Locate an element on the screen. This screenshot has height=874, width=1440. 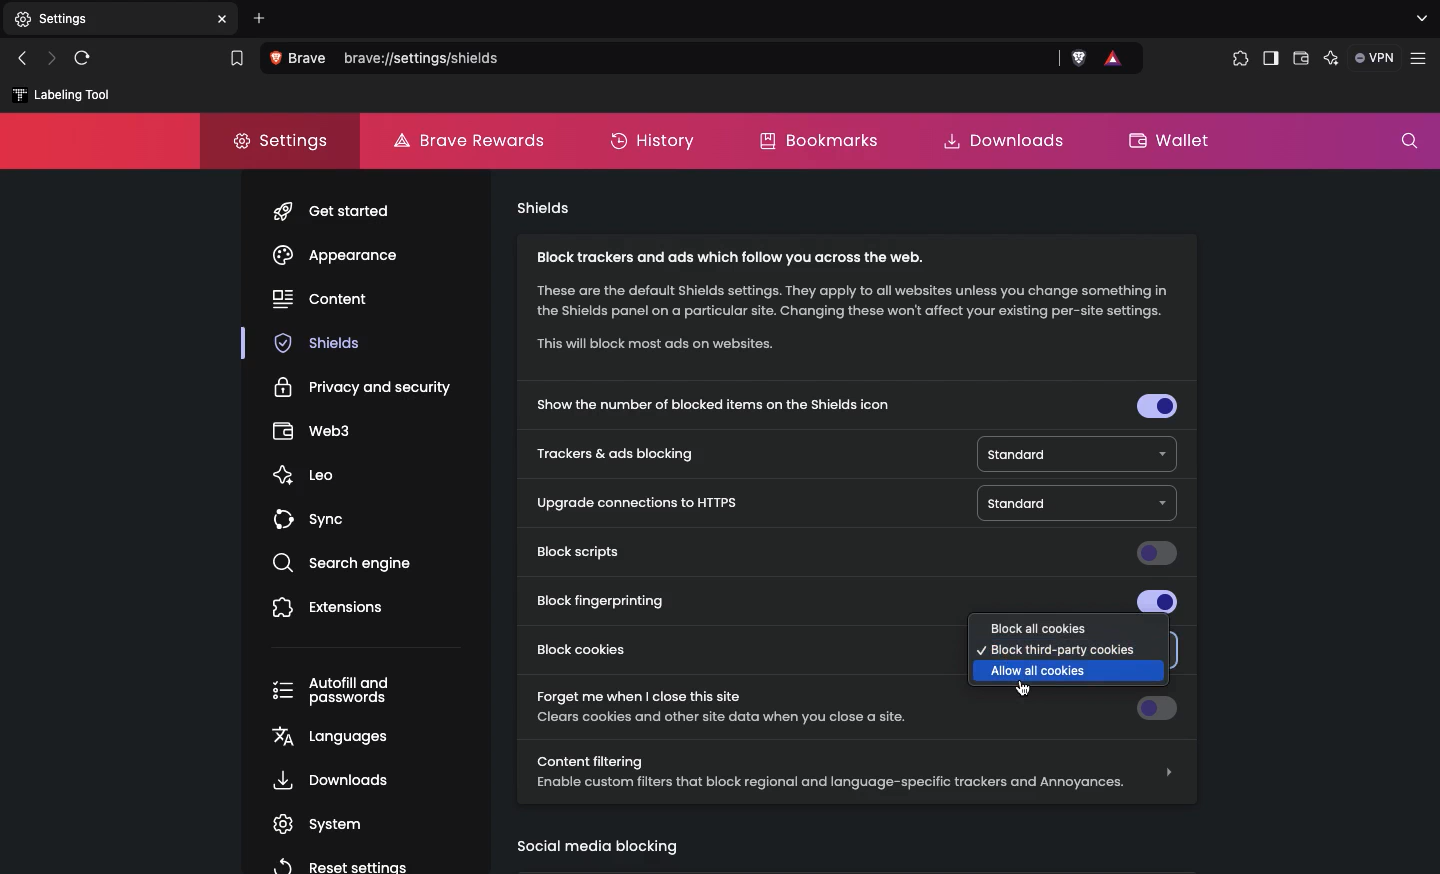
New tab is located at coordinates (47, 21).